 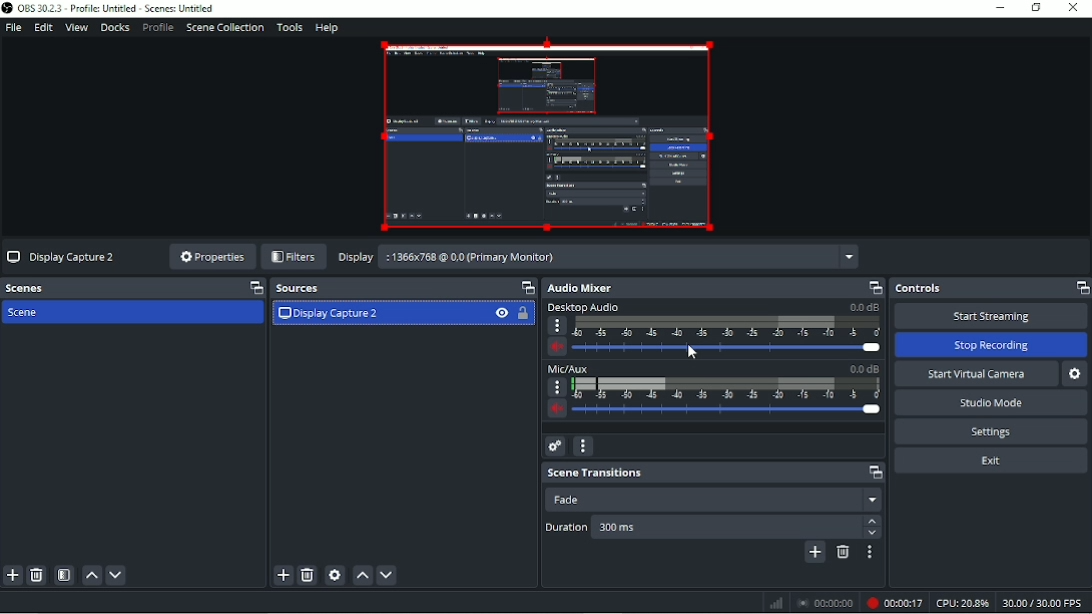 I want to click on Video Preview, so click(x=546, y=136).